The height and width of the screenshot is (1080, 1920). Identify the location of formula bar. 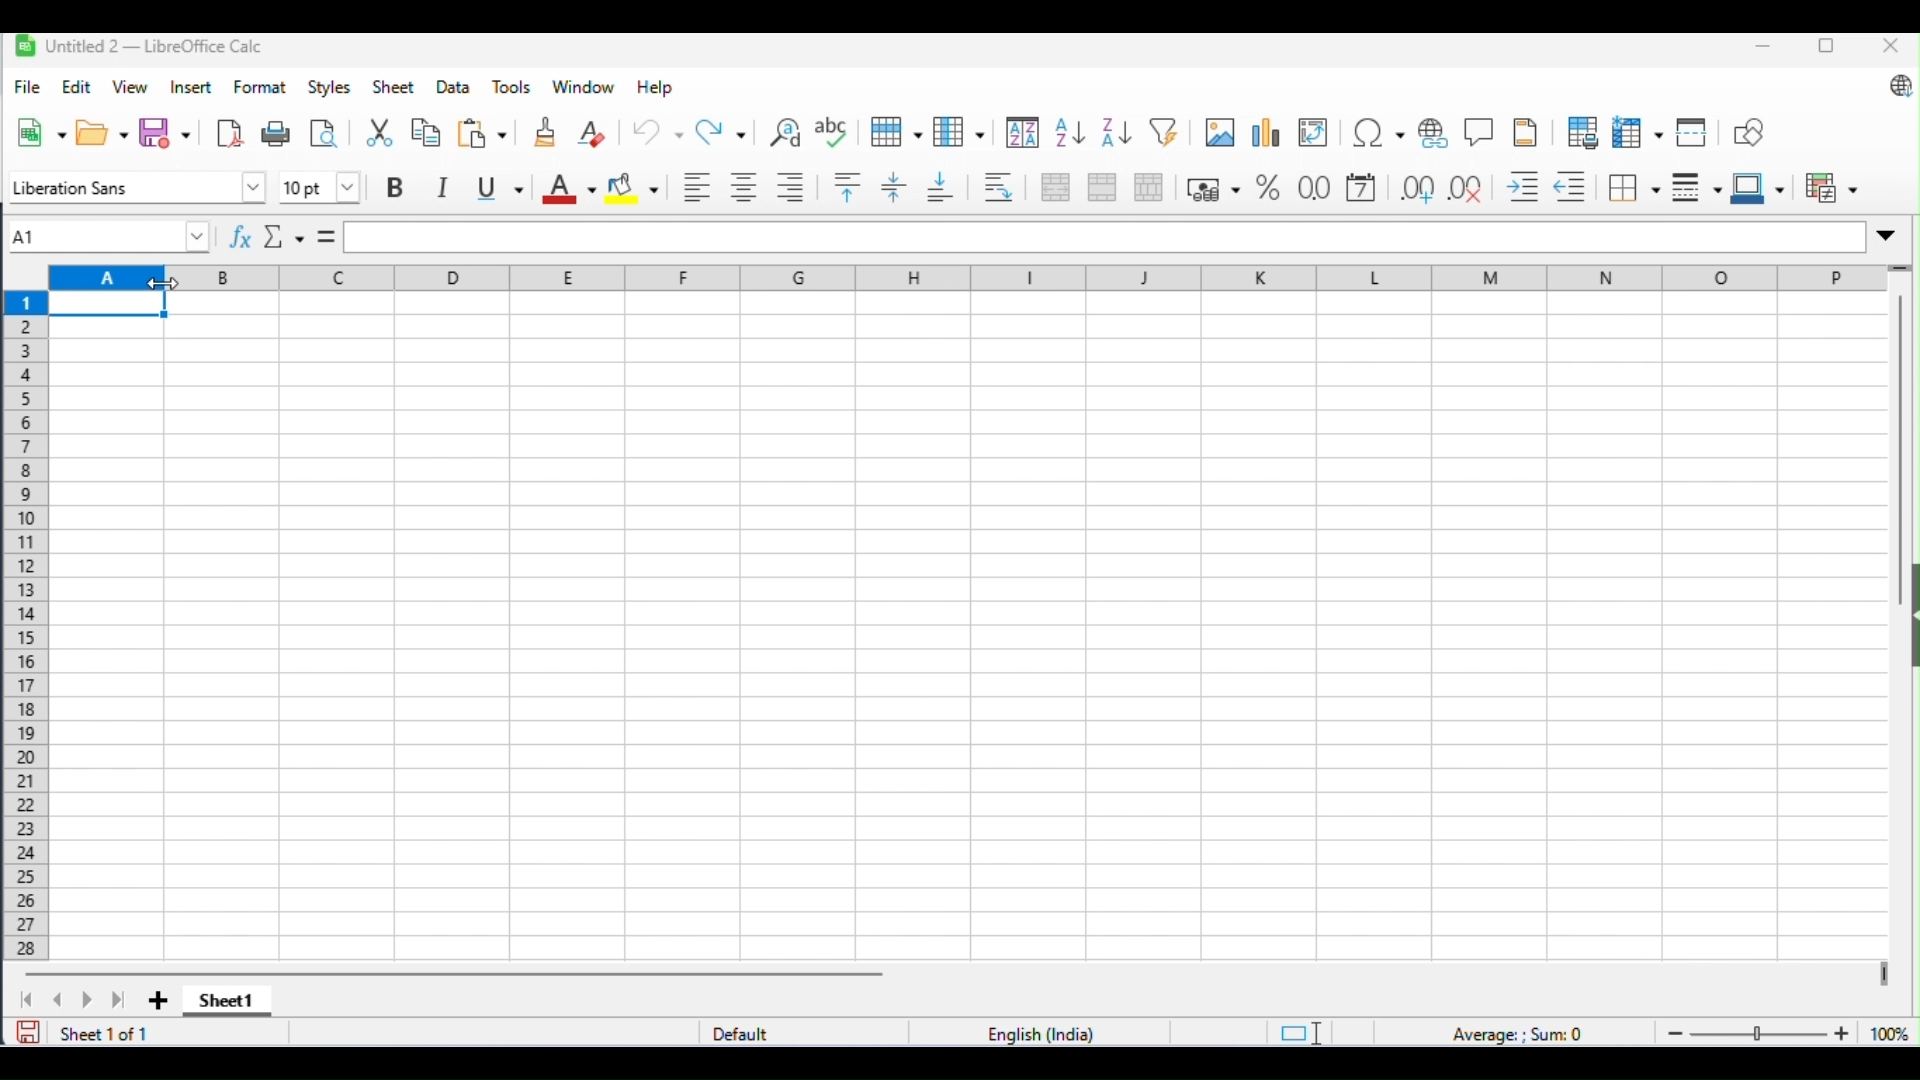
(1103, 238).